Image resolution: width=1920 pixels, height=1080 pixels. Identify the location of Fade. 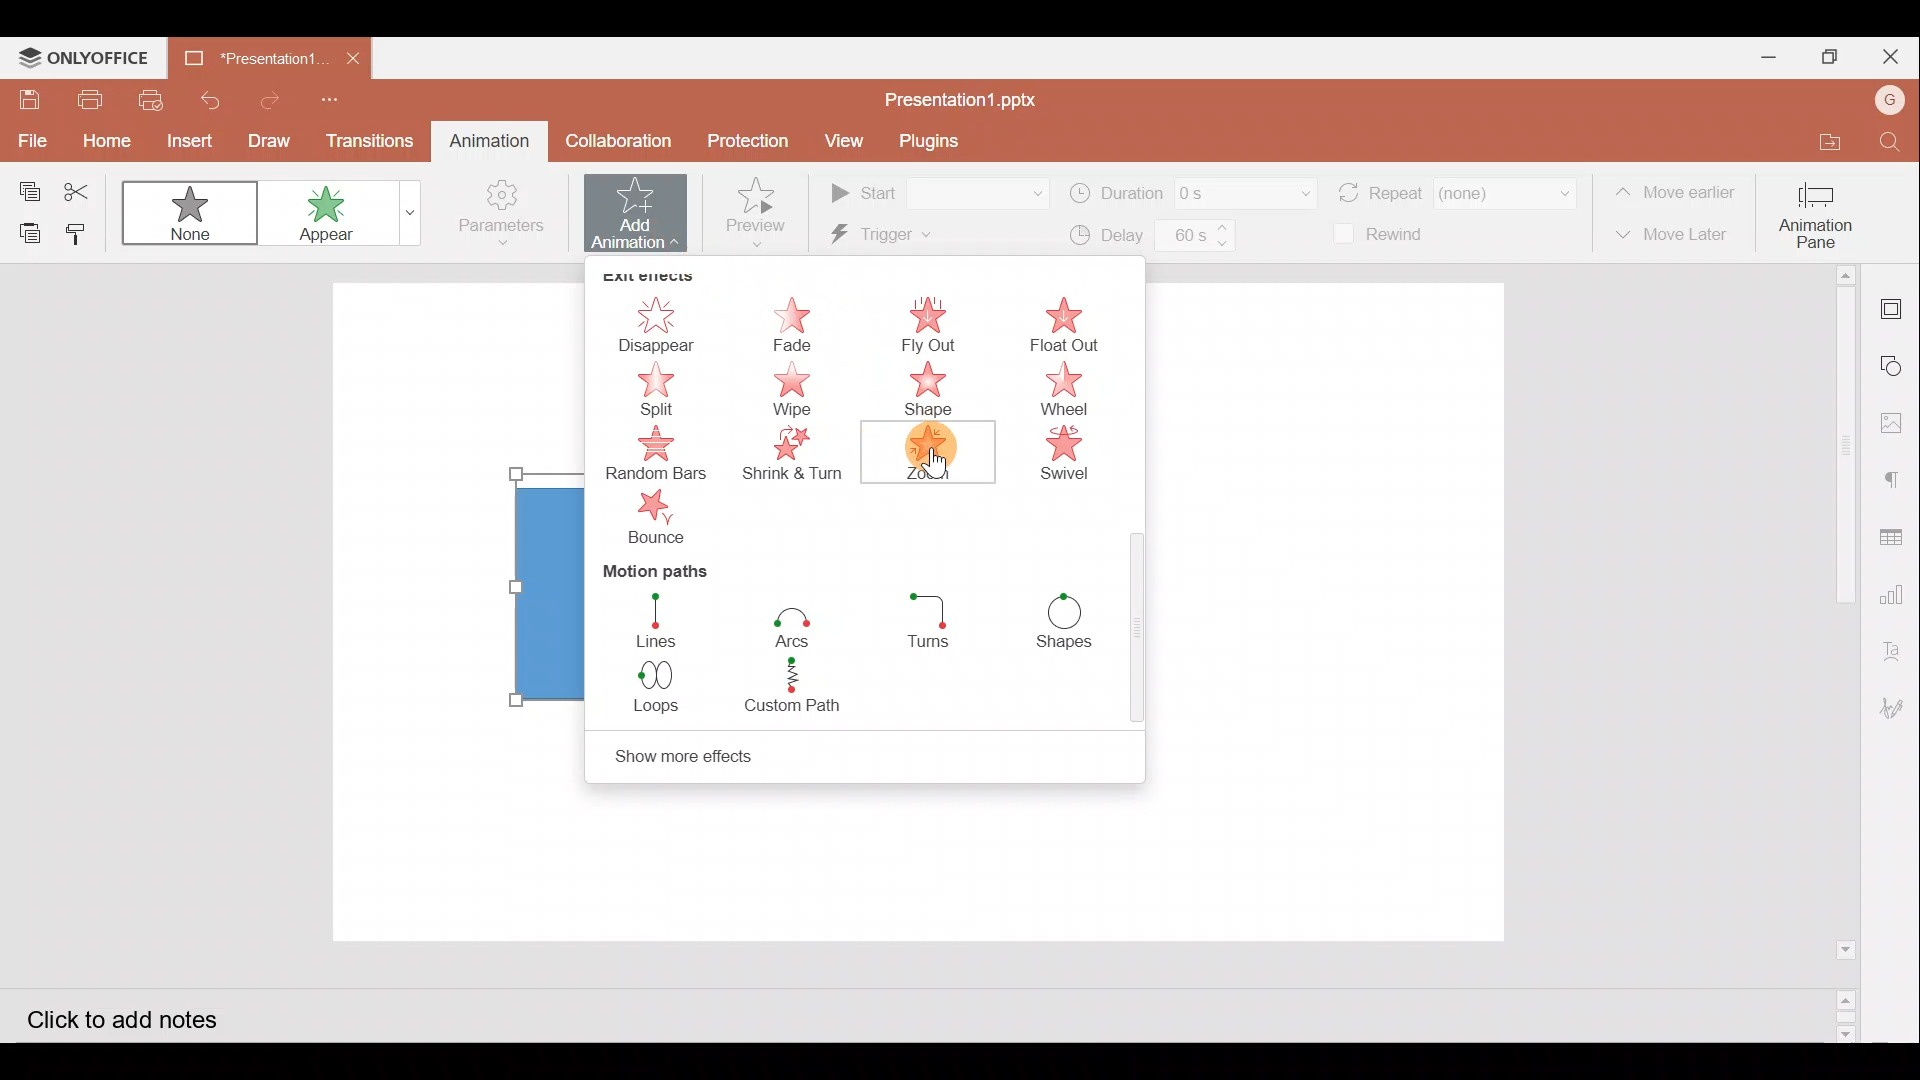
(798, 319).